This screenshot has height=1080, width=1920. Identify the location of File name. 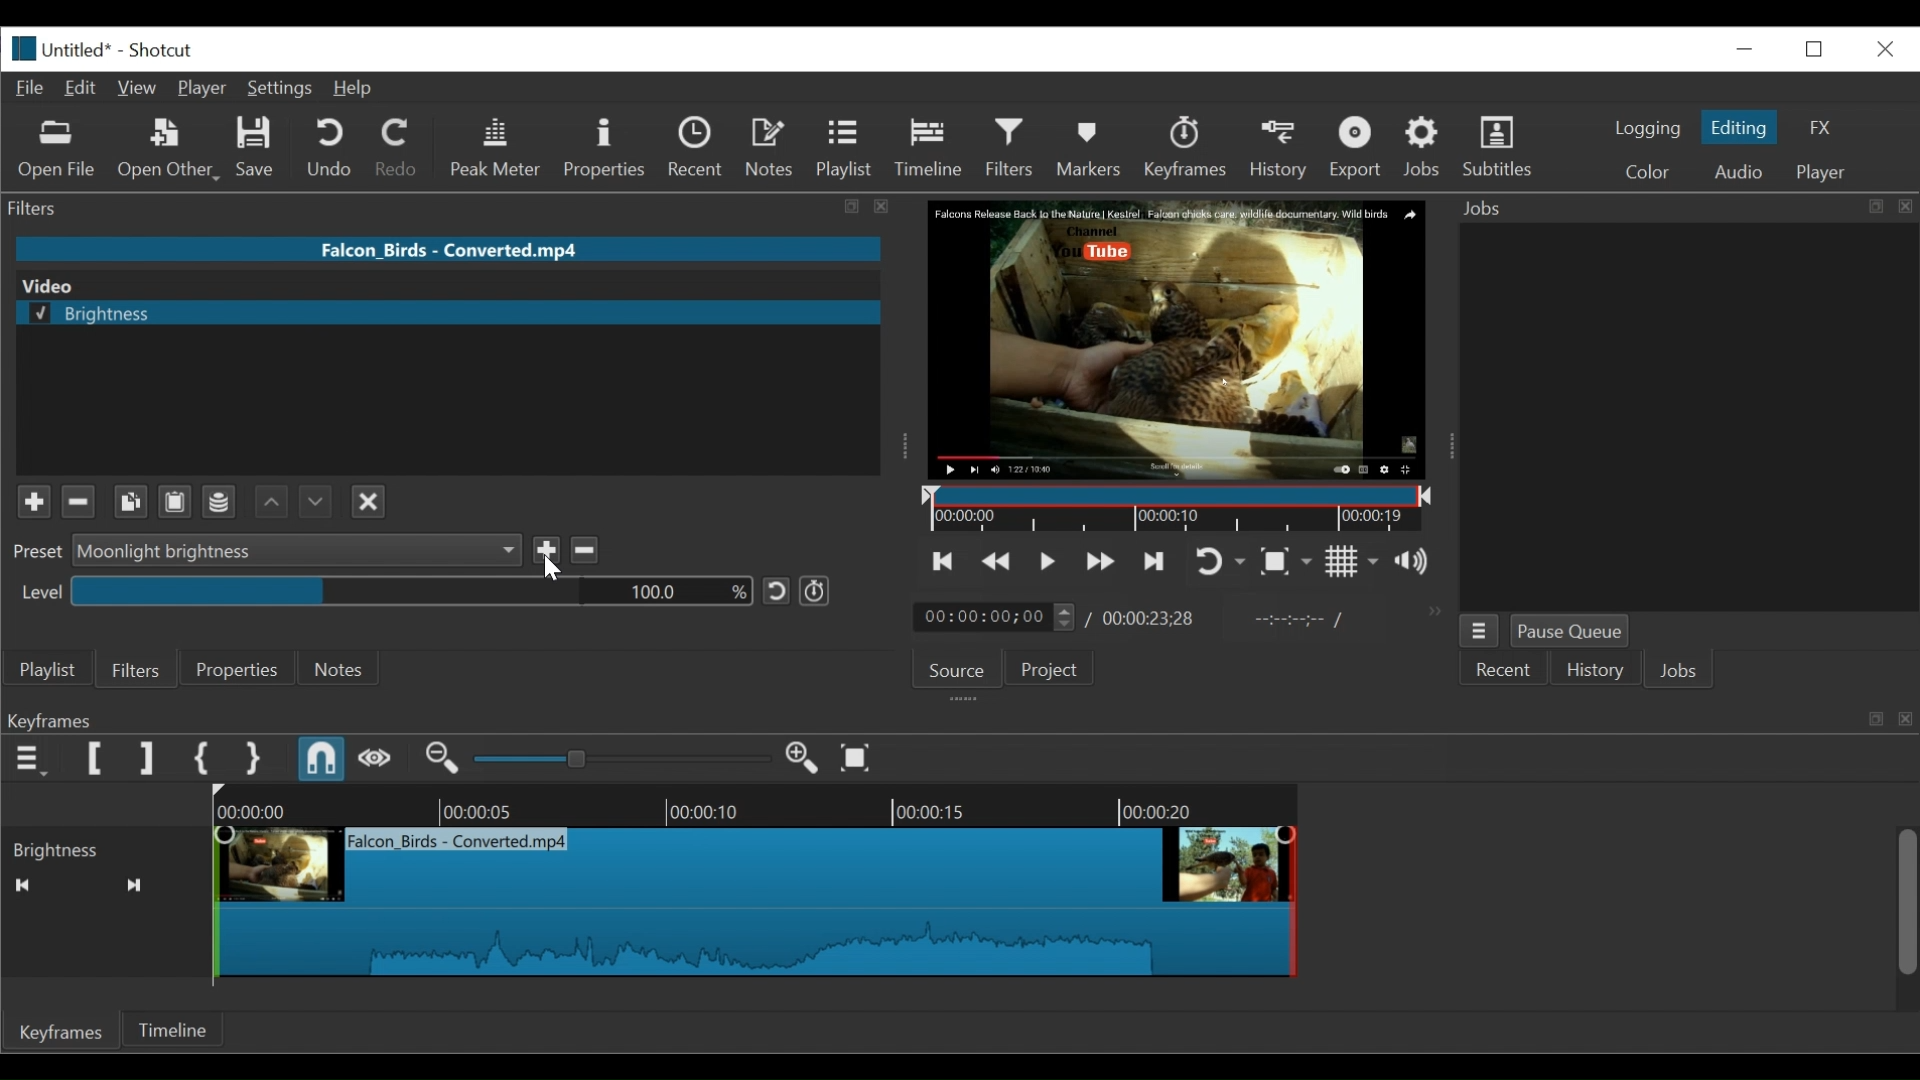
(448, 249).